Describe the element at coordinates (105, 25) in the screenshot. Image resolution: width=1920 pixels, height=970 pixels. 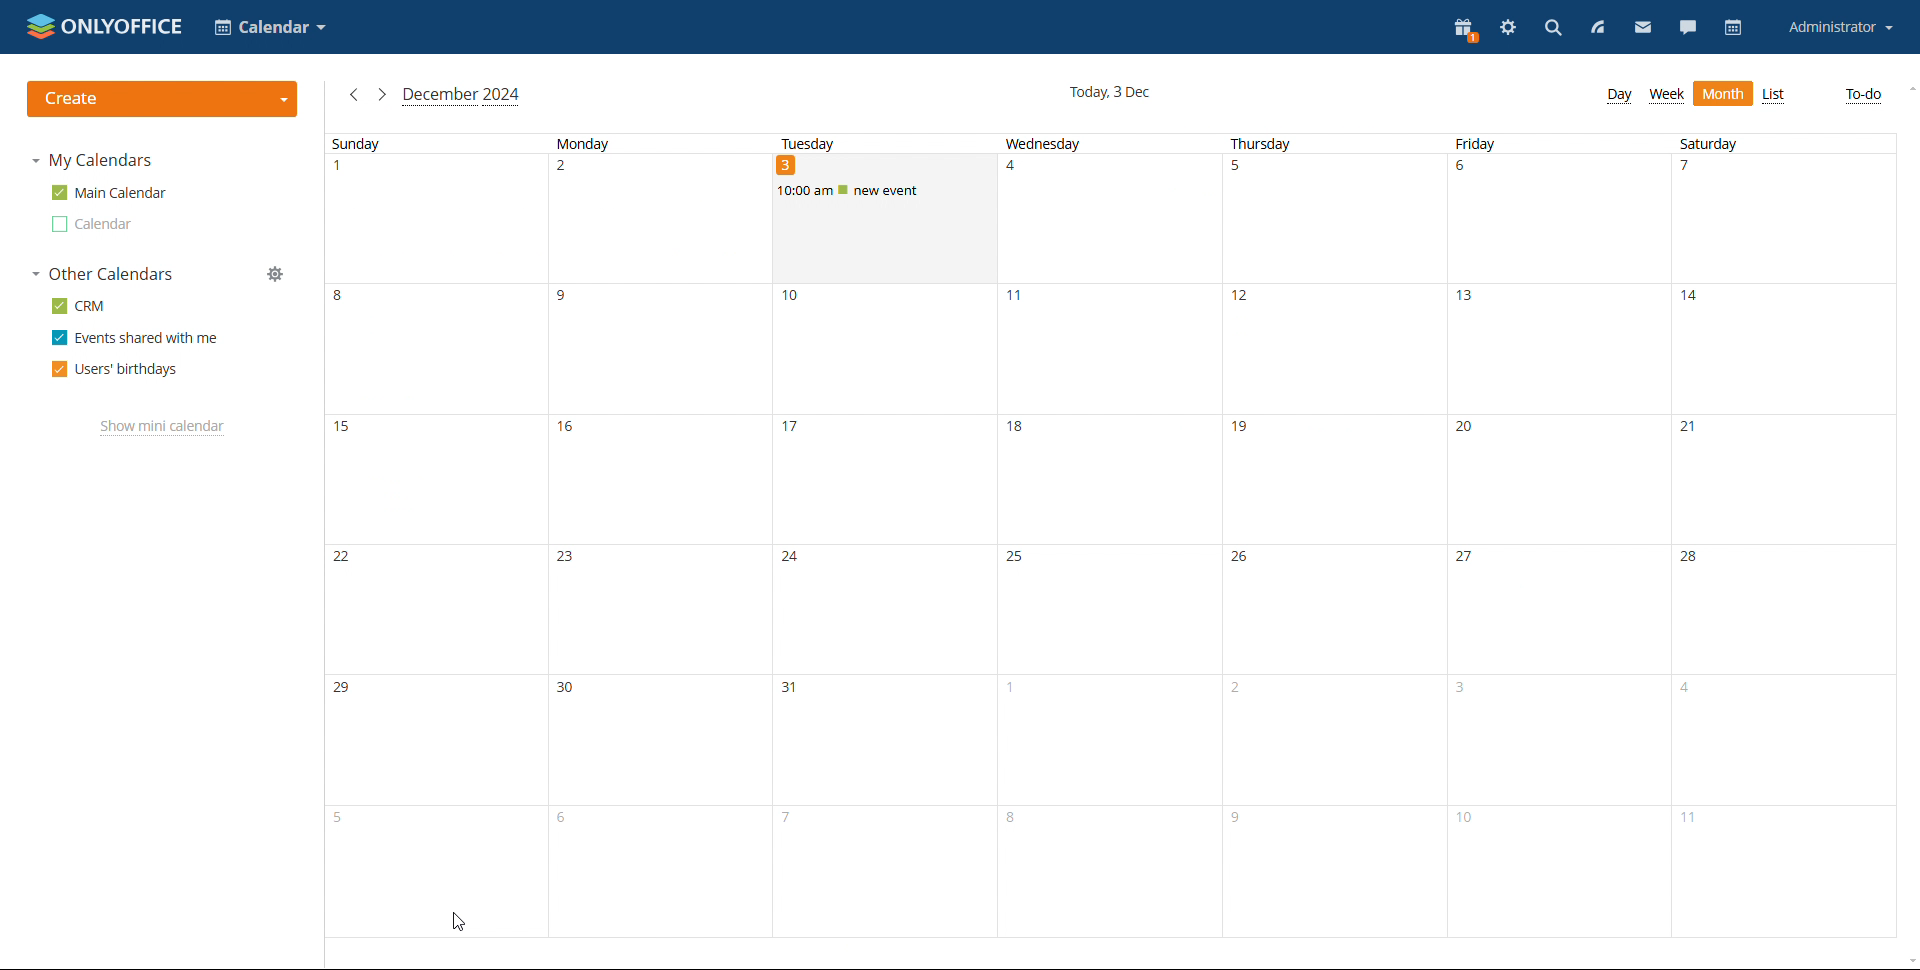
I see `logo` at that location.